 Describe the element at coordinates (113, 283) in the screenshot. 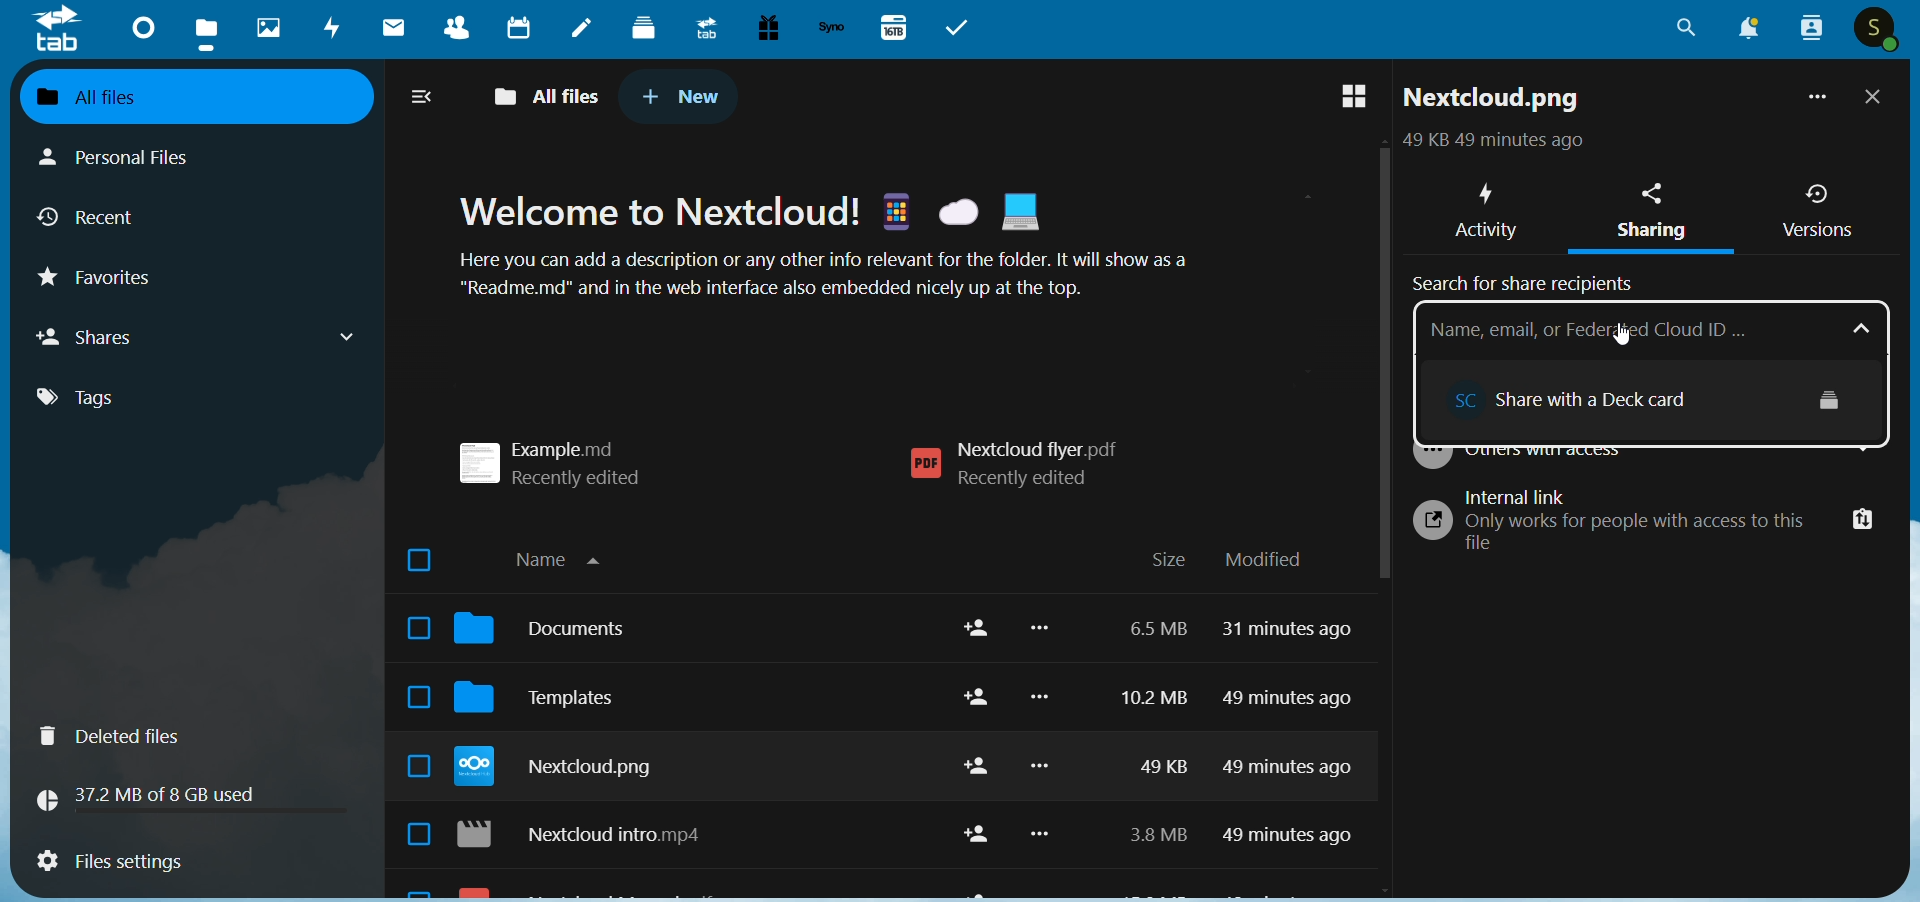

I see `favorites` at that location.